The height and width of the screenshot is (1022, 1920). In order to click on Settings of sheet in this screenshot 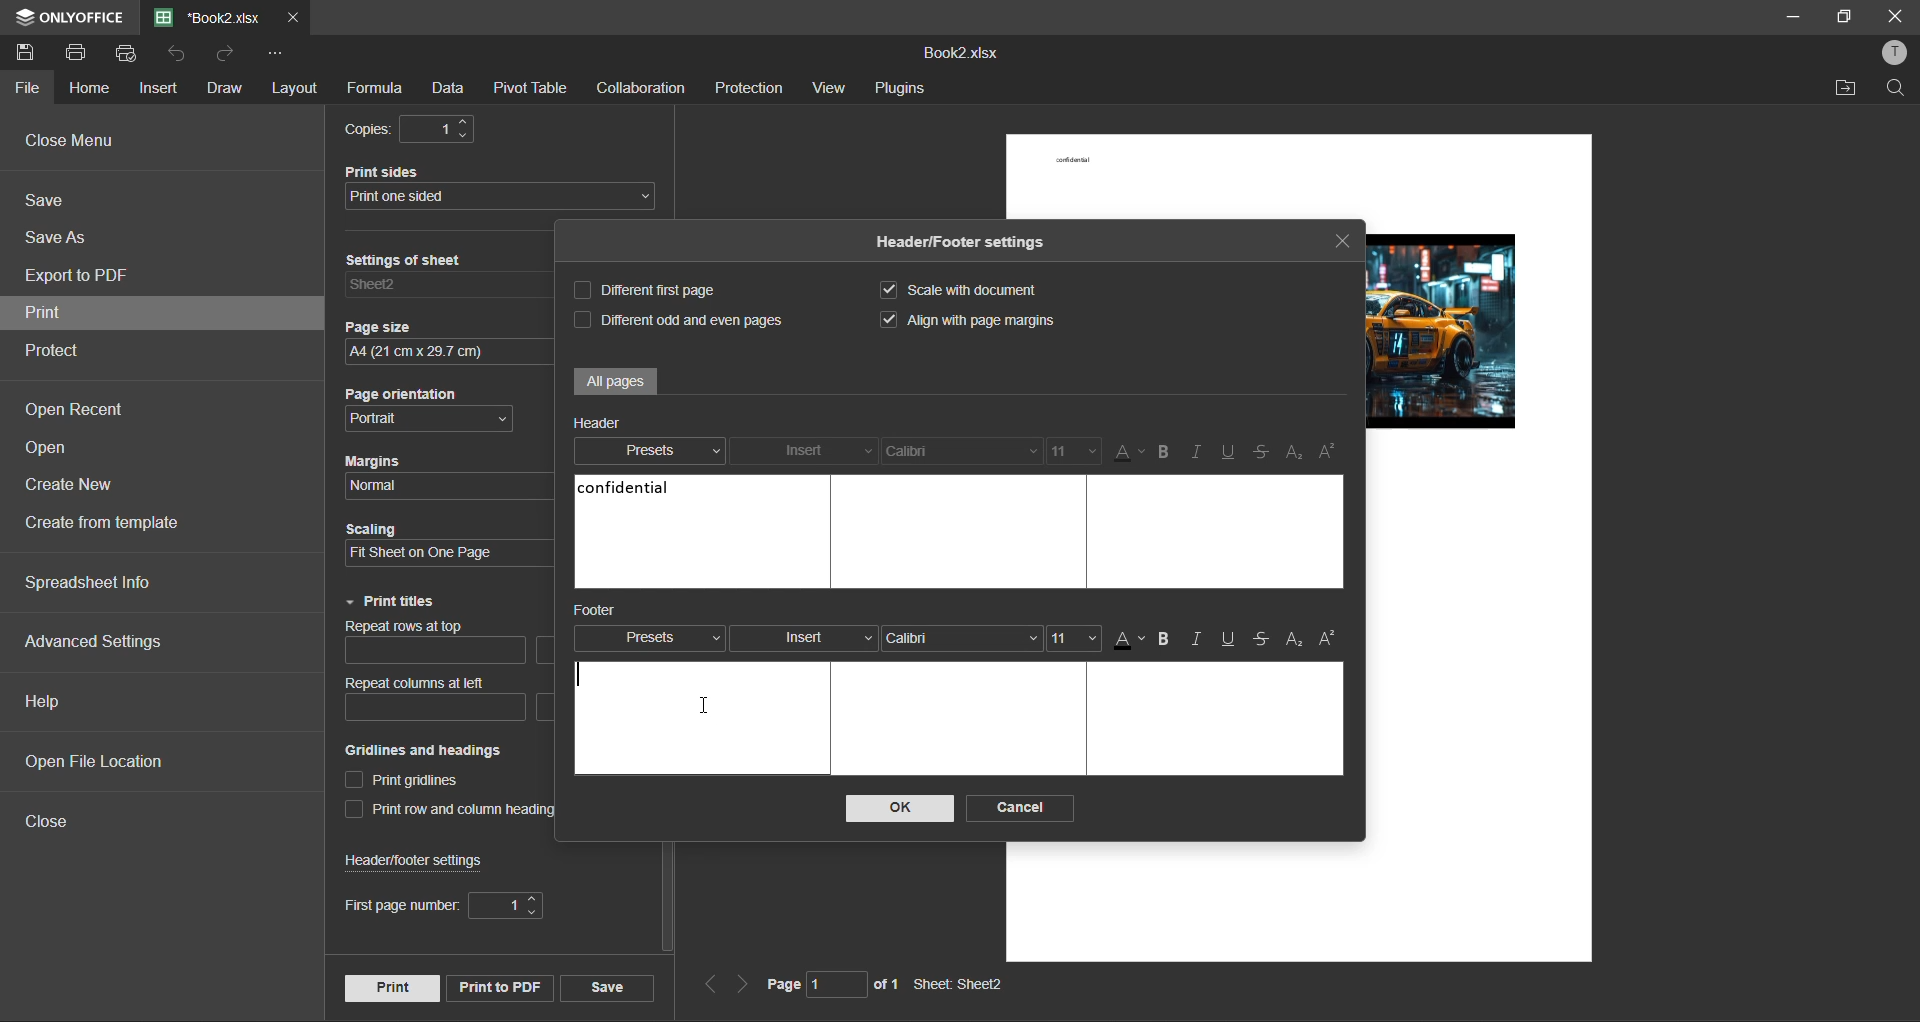, I will do `click(410, 258)`.